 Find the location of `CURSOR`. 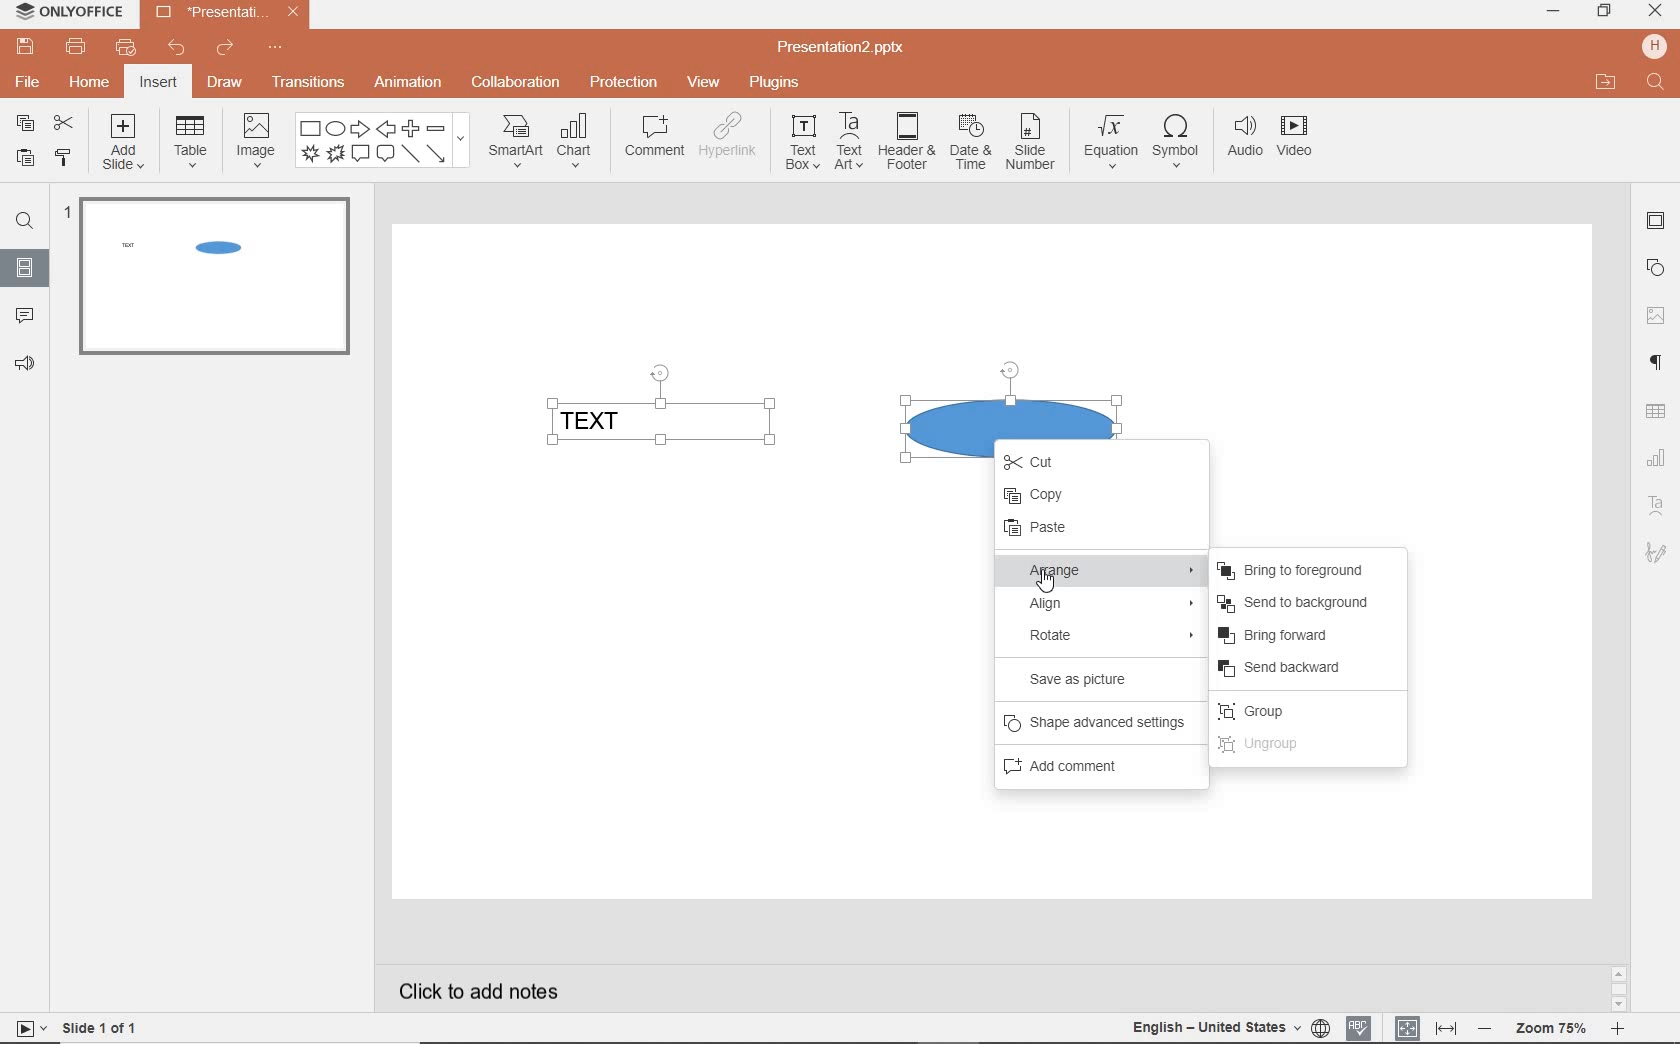

CURSOR is located at coordinates (1046, 583).